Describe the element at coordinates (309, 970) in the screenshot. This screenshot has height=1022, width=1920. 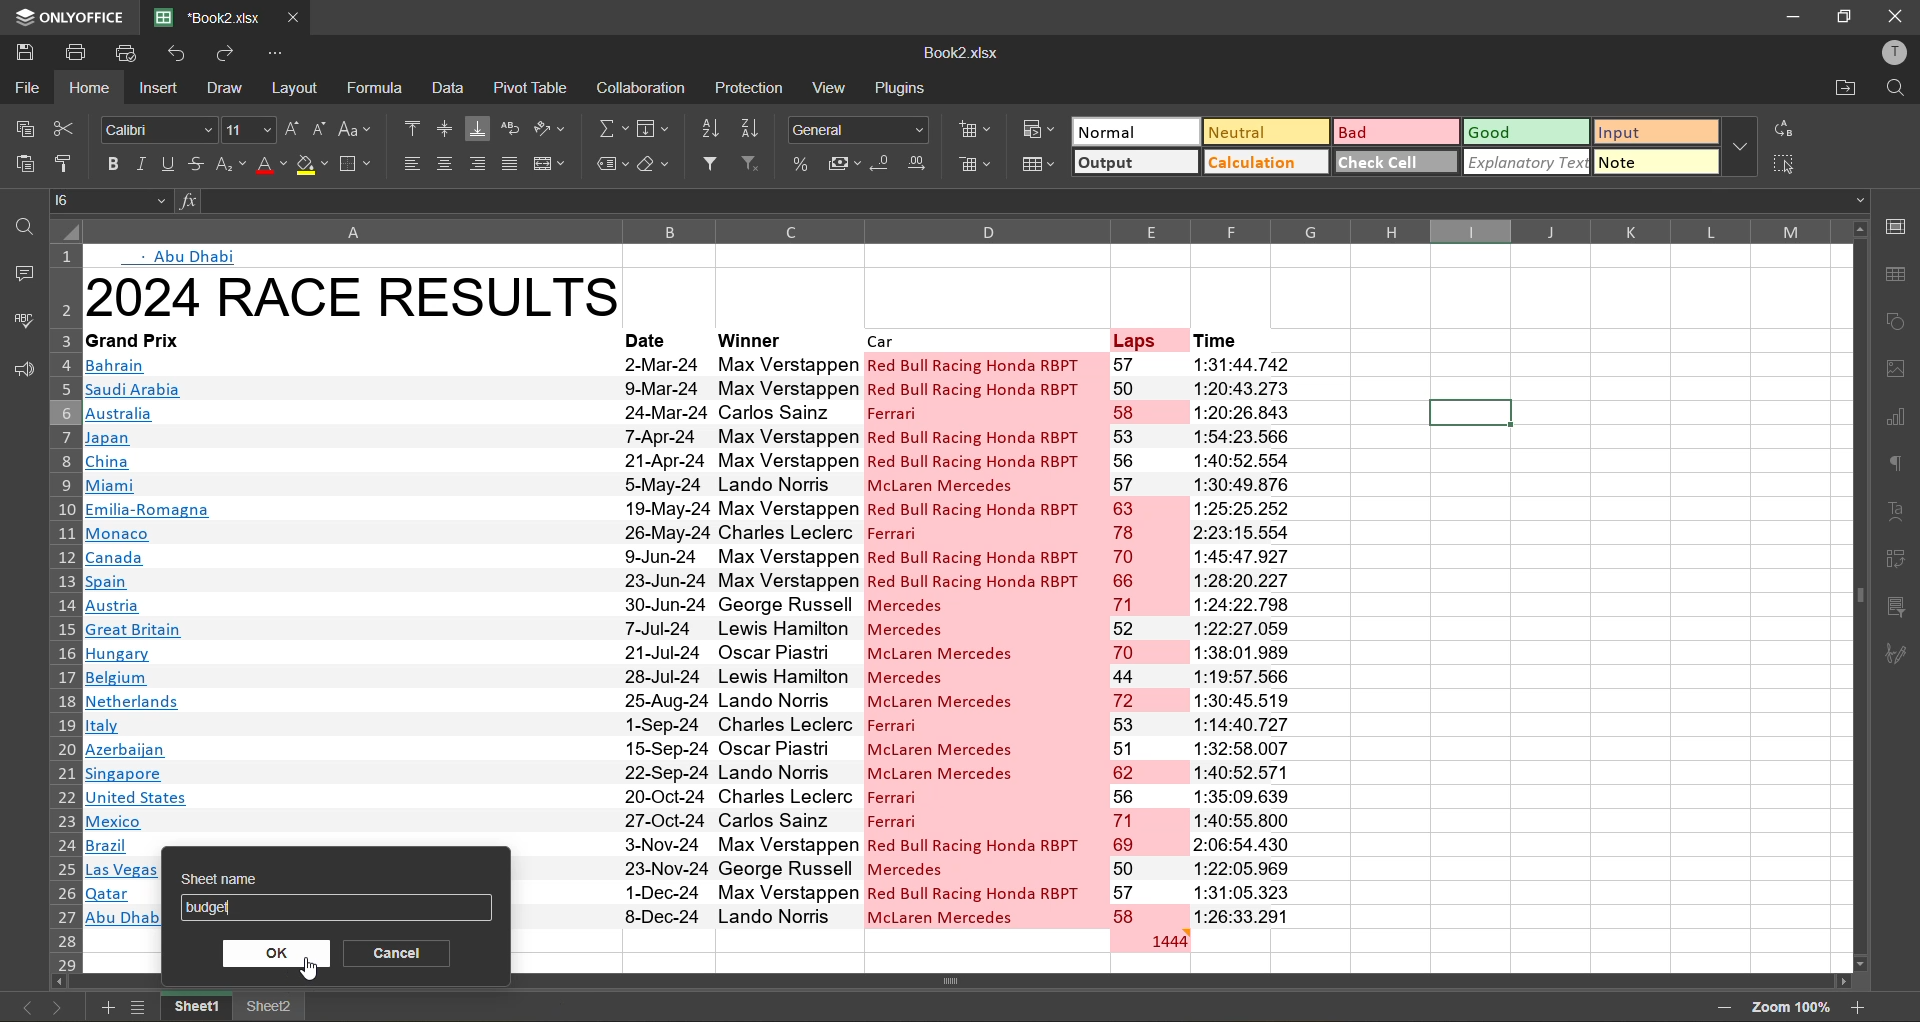
I see `cursor` at that location.